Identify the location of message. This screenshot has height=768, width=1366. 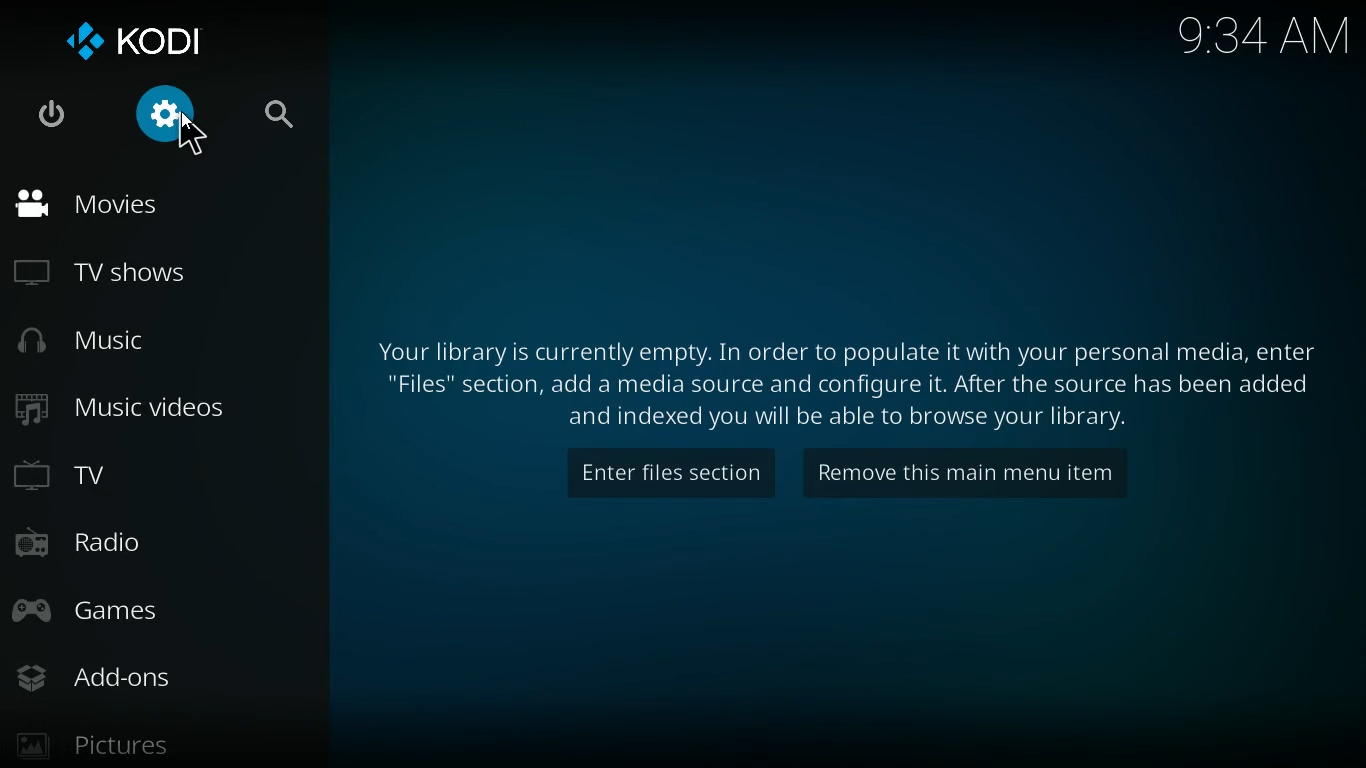
(839, 377).